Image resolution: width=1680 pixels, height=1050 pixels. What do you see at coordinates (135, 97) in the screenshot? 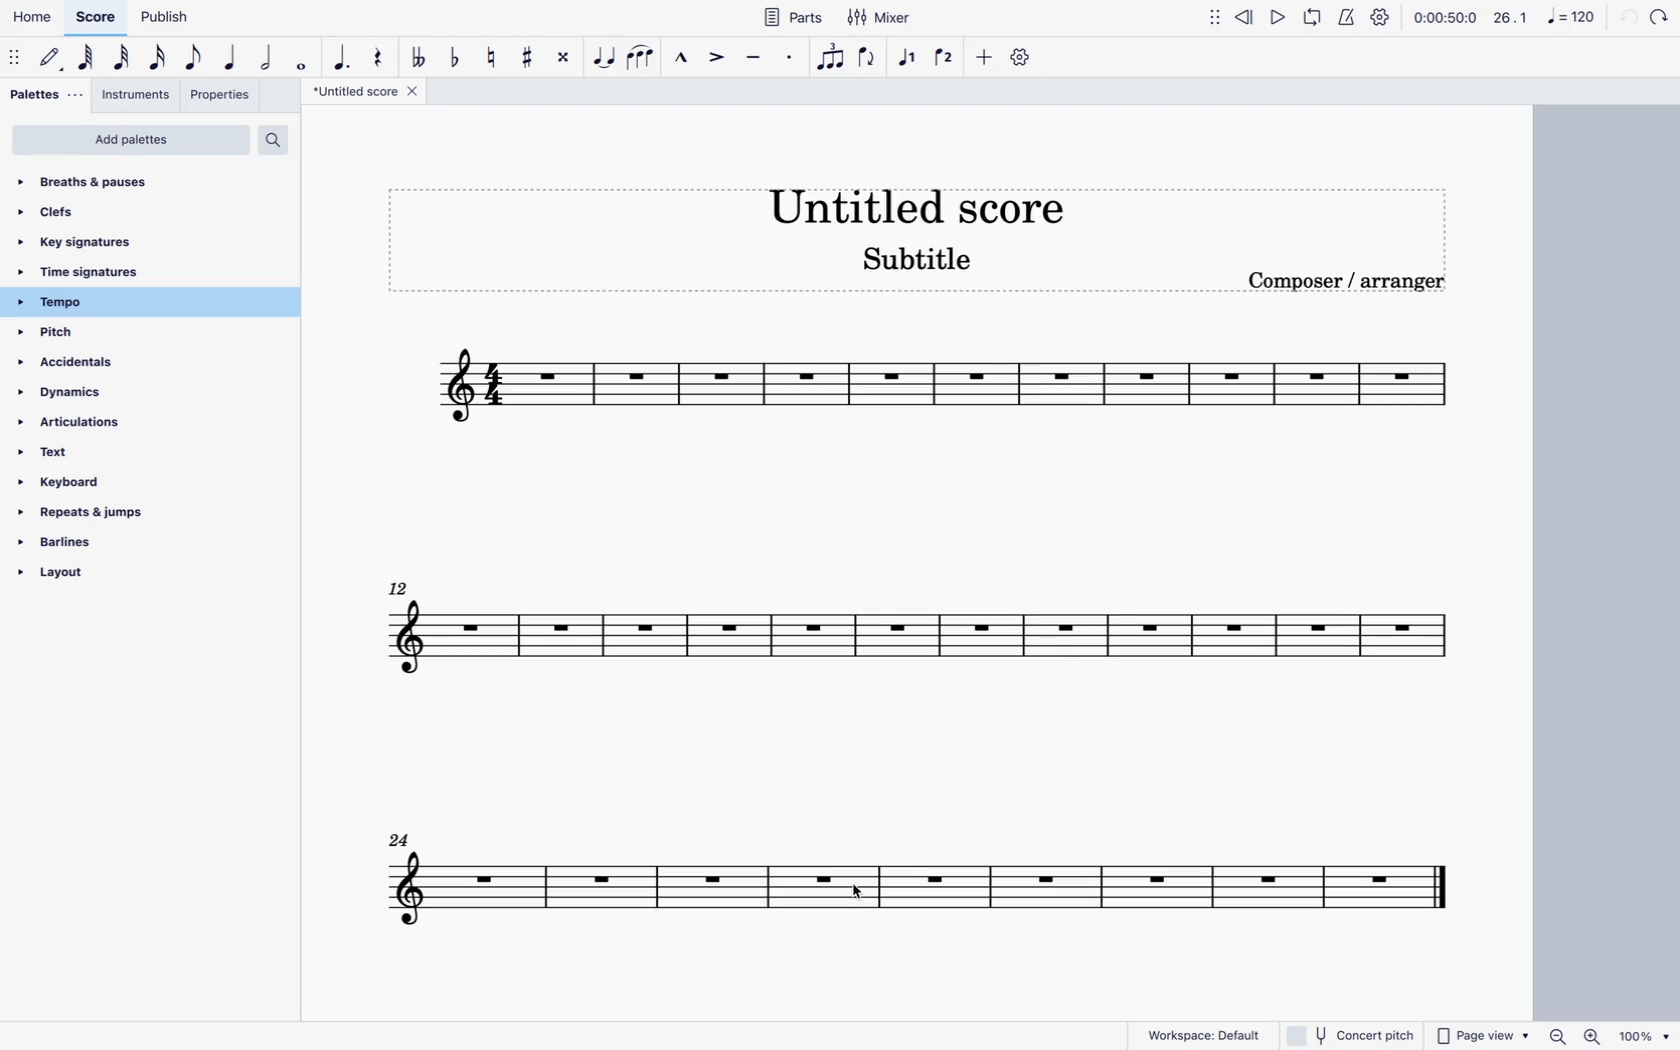
I see `instruments` at bounding box center [135, 97].